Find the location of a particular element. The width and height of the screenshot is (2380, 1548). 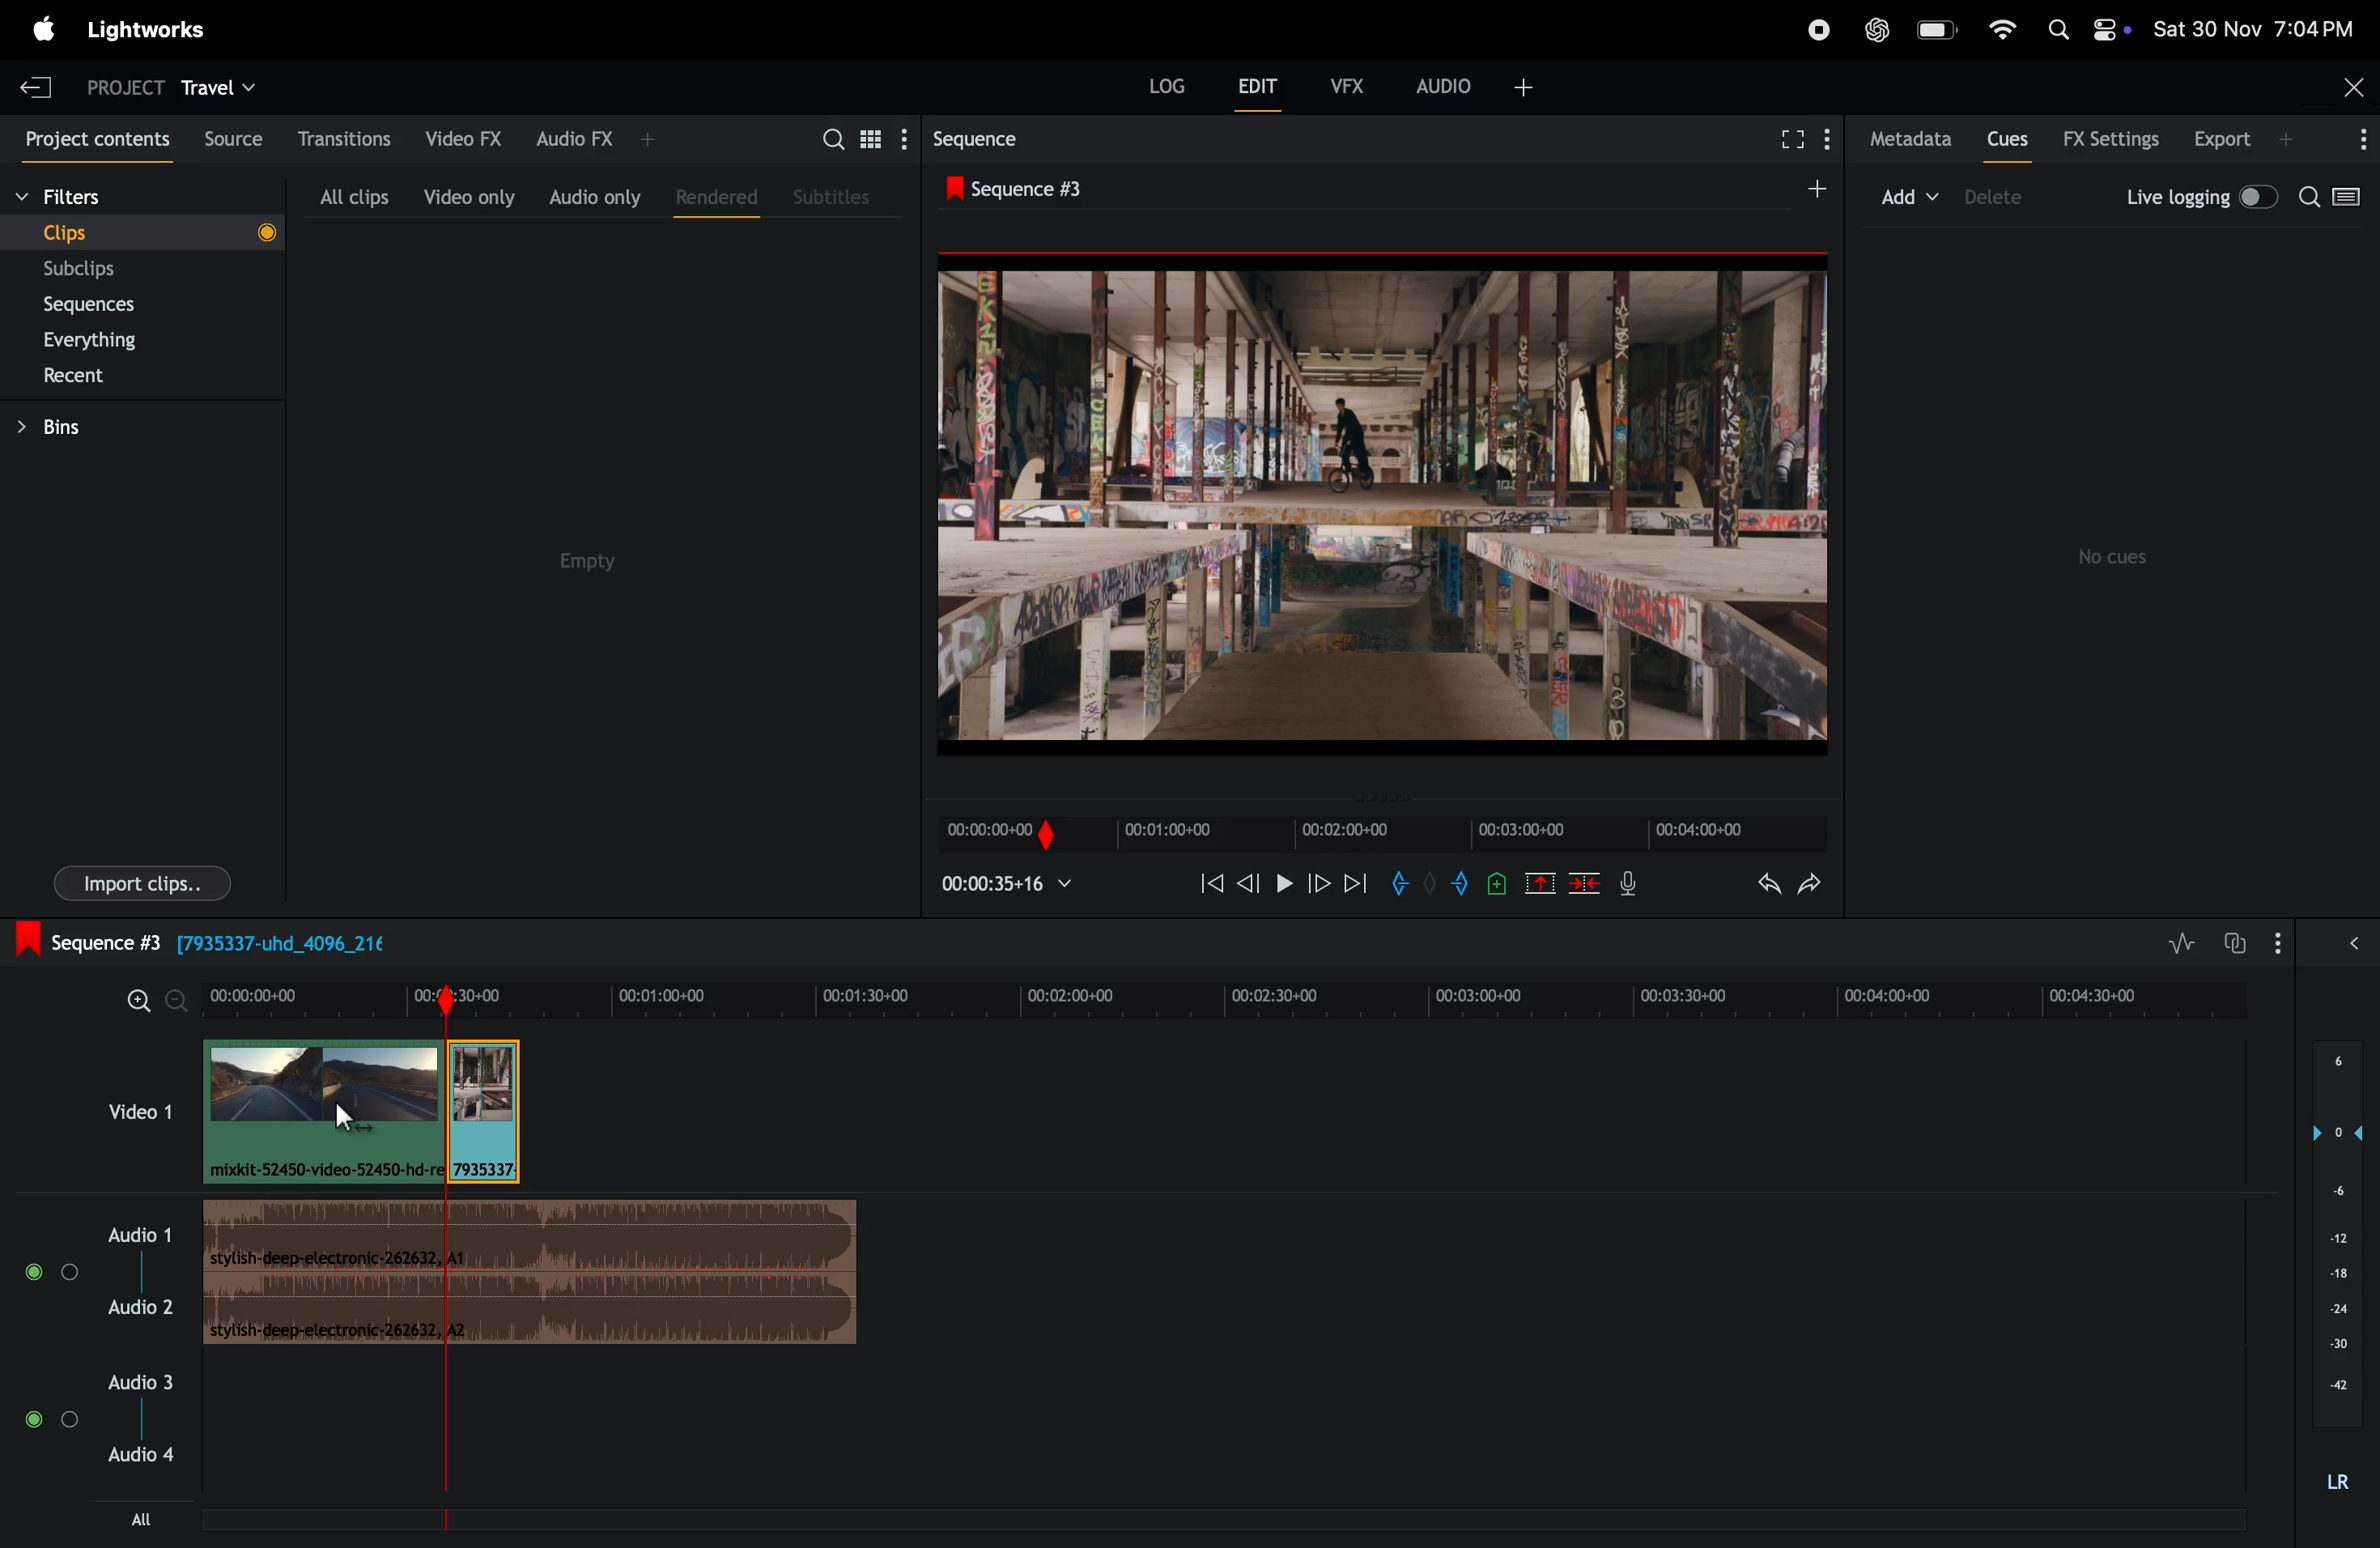

apple menu is located at coordinates (45, 27).